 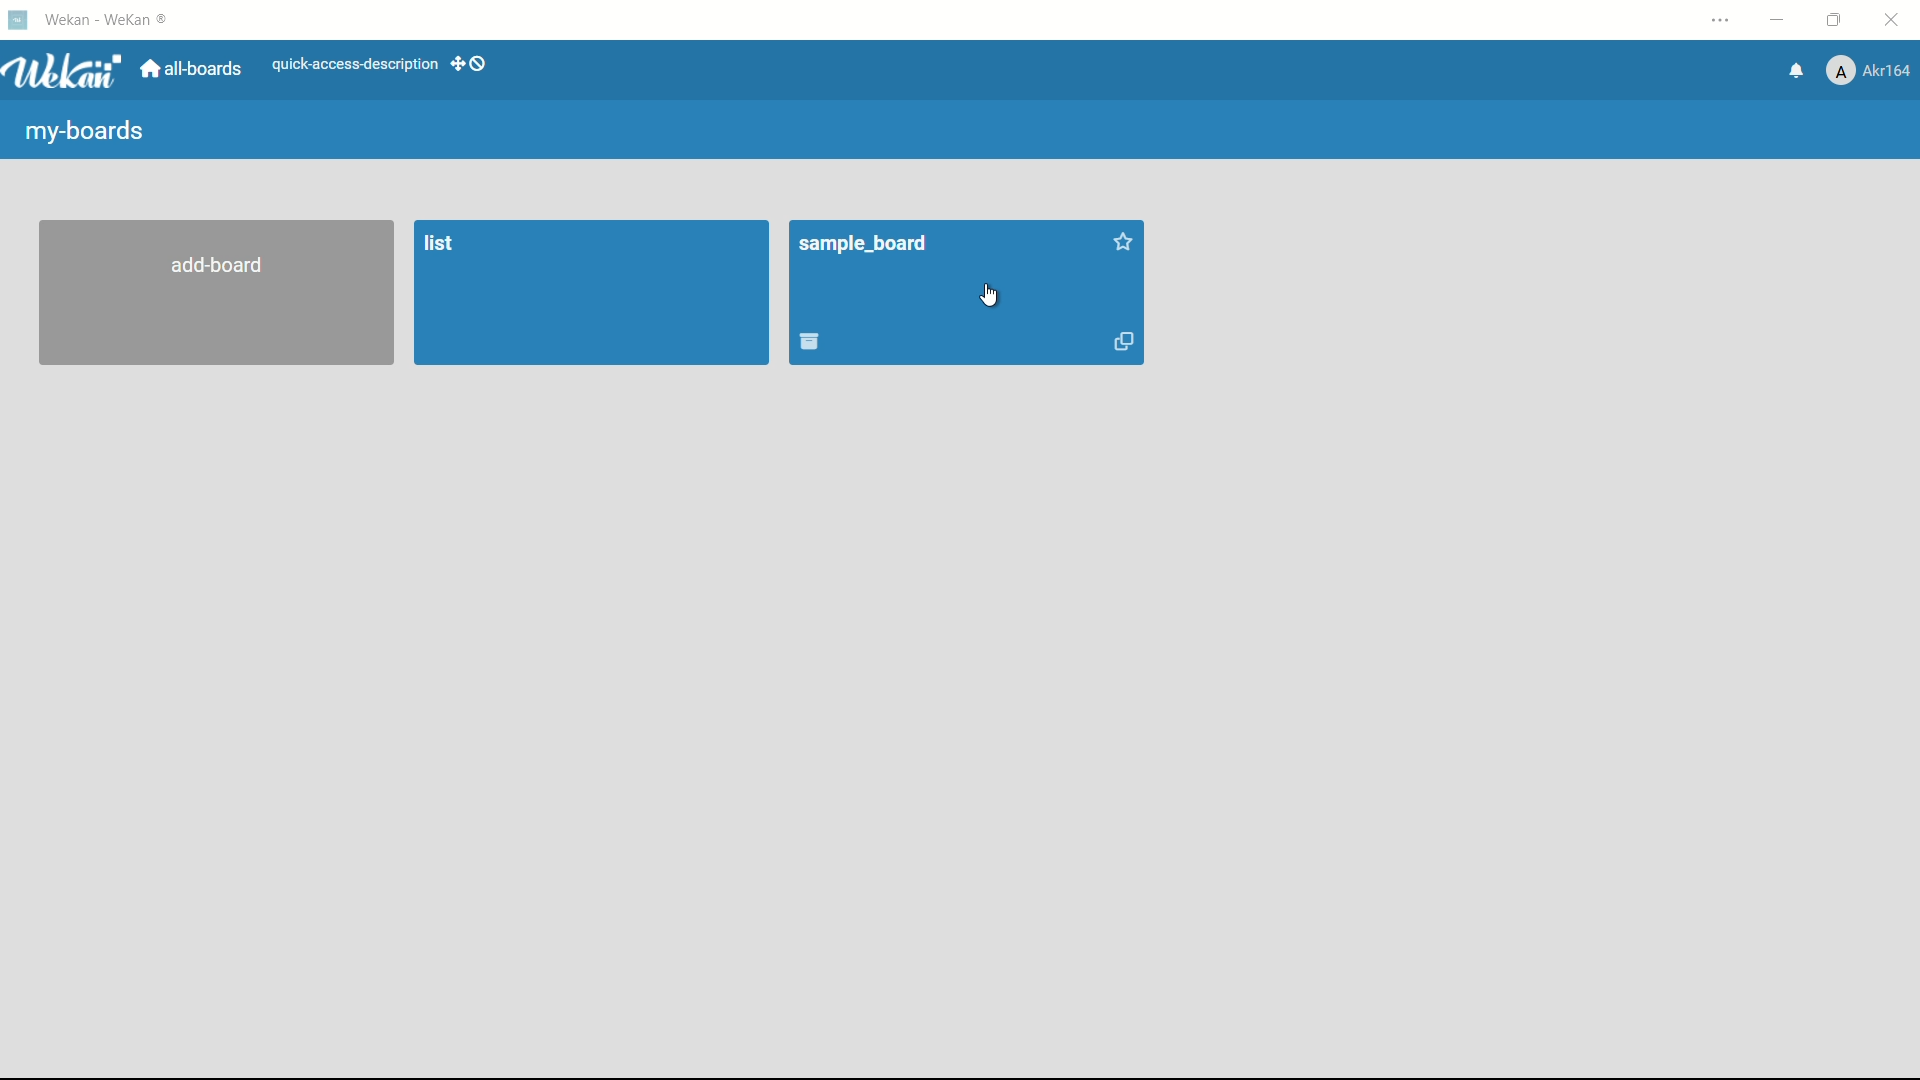 What do you see at coordinates (1838, 21) in the screenshot?
I see `maximize` at bounding box center [1838, 21].